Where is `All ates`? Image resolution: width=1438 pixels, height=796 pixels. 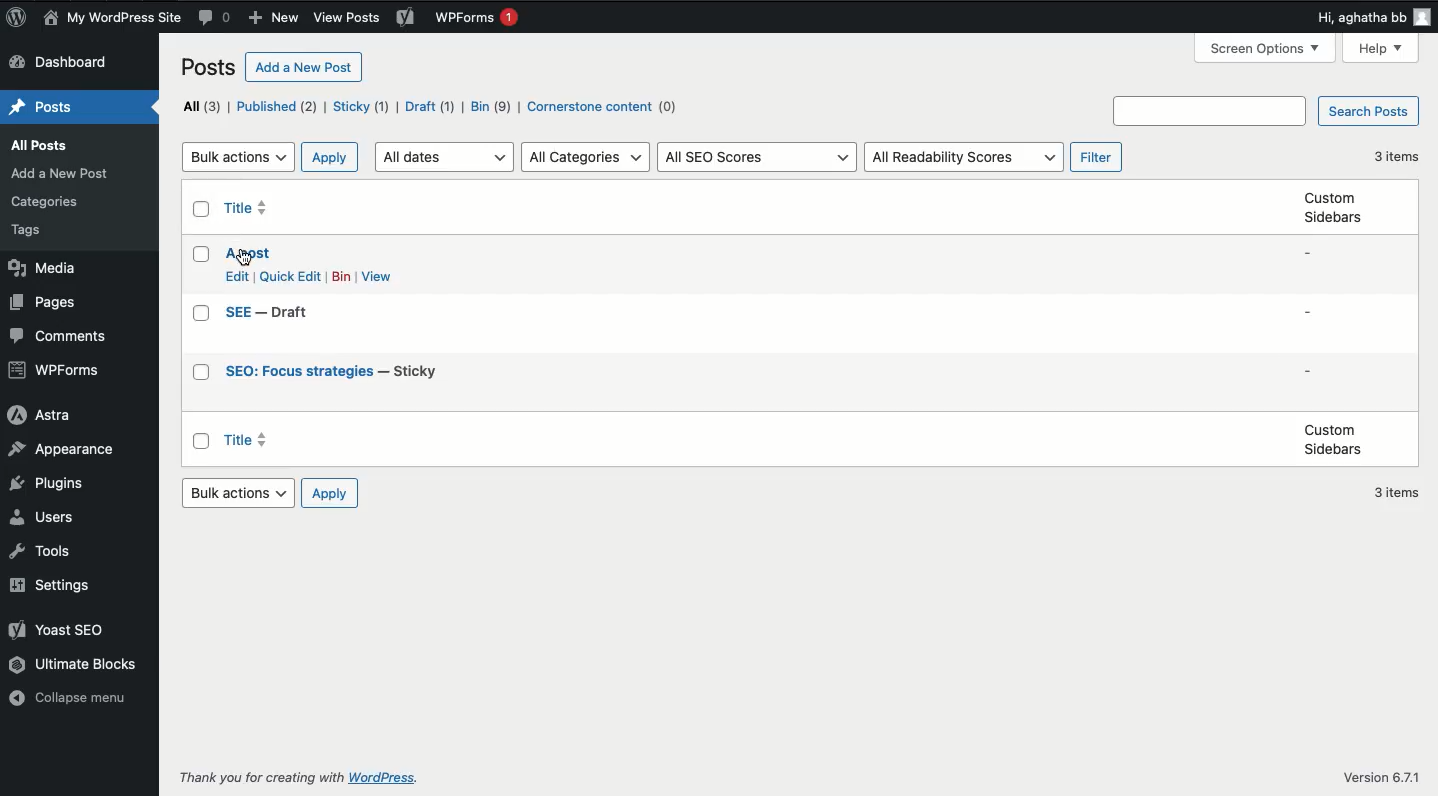 All ates is located at coordinates (446, 155).